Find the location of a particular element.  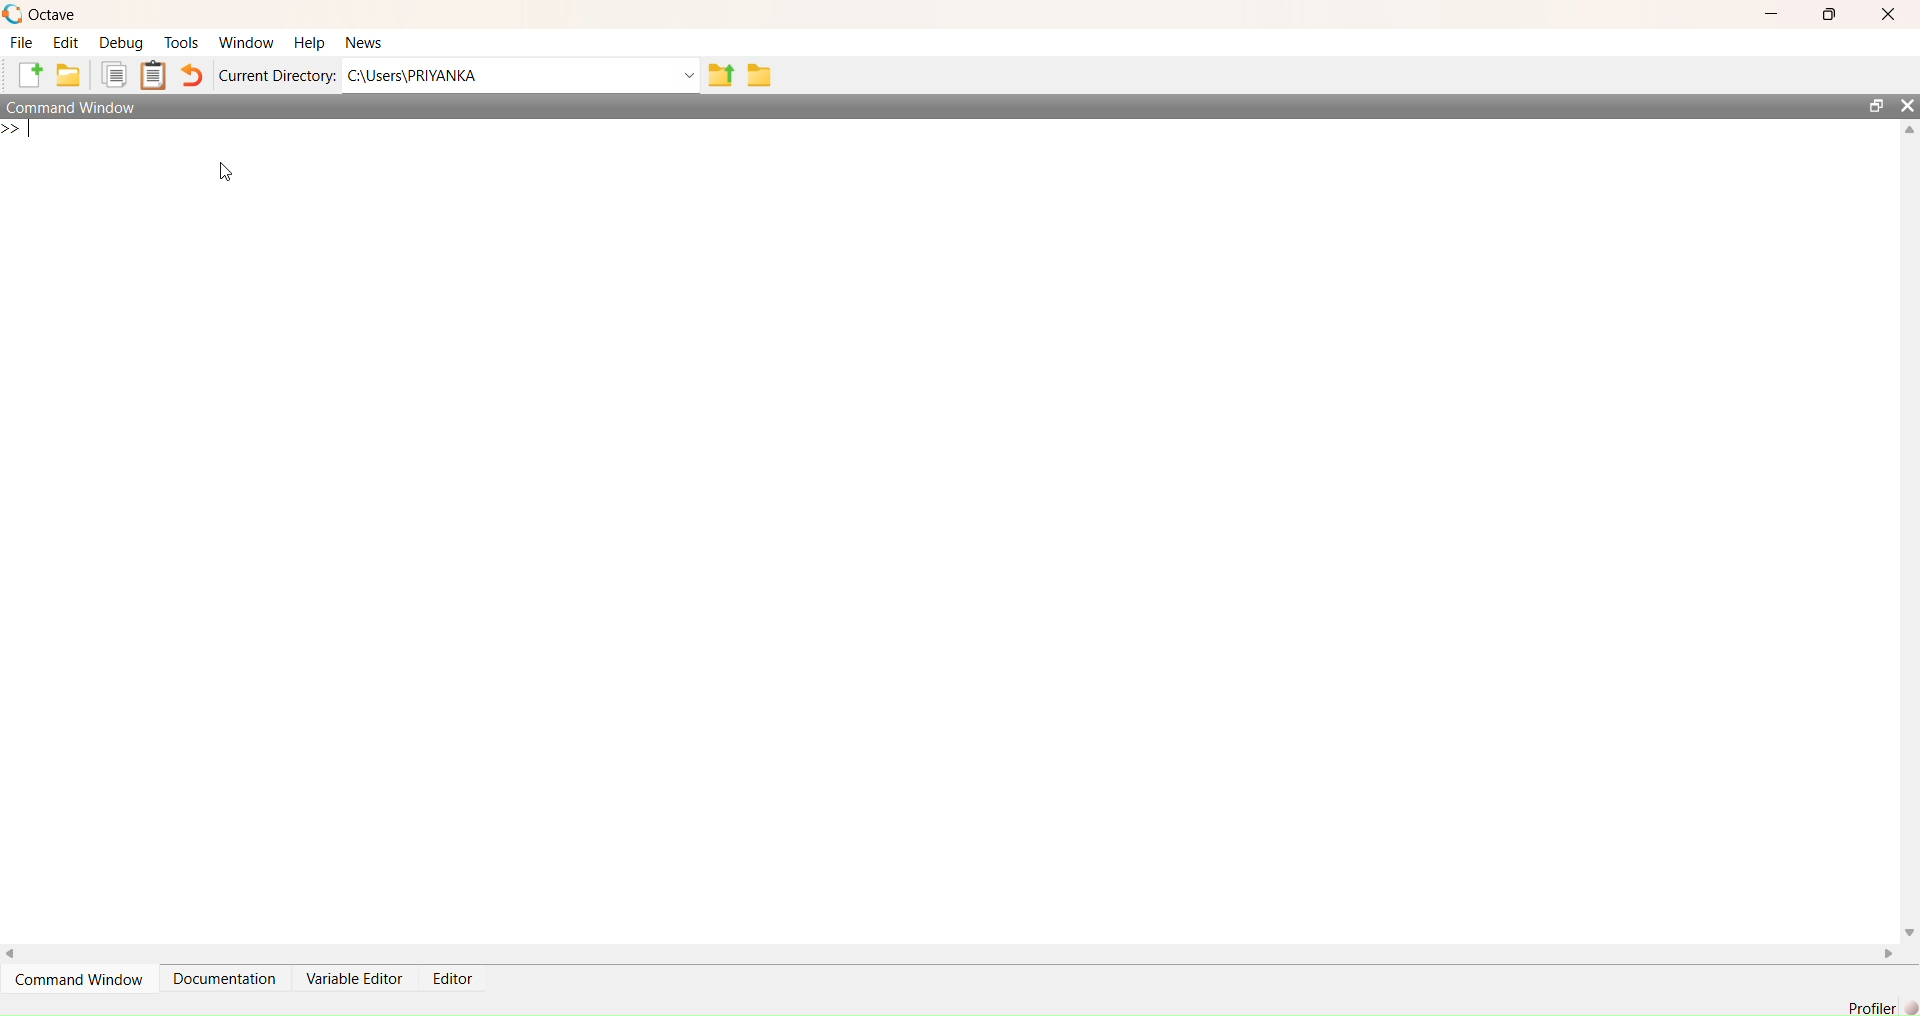

close is located at coordinates (1907, 105).